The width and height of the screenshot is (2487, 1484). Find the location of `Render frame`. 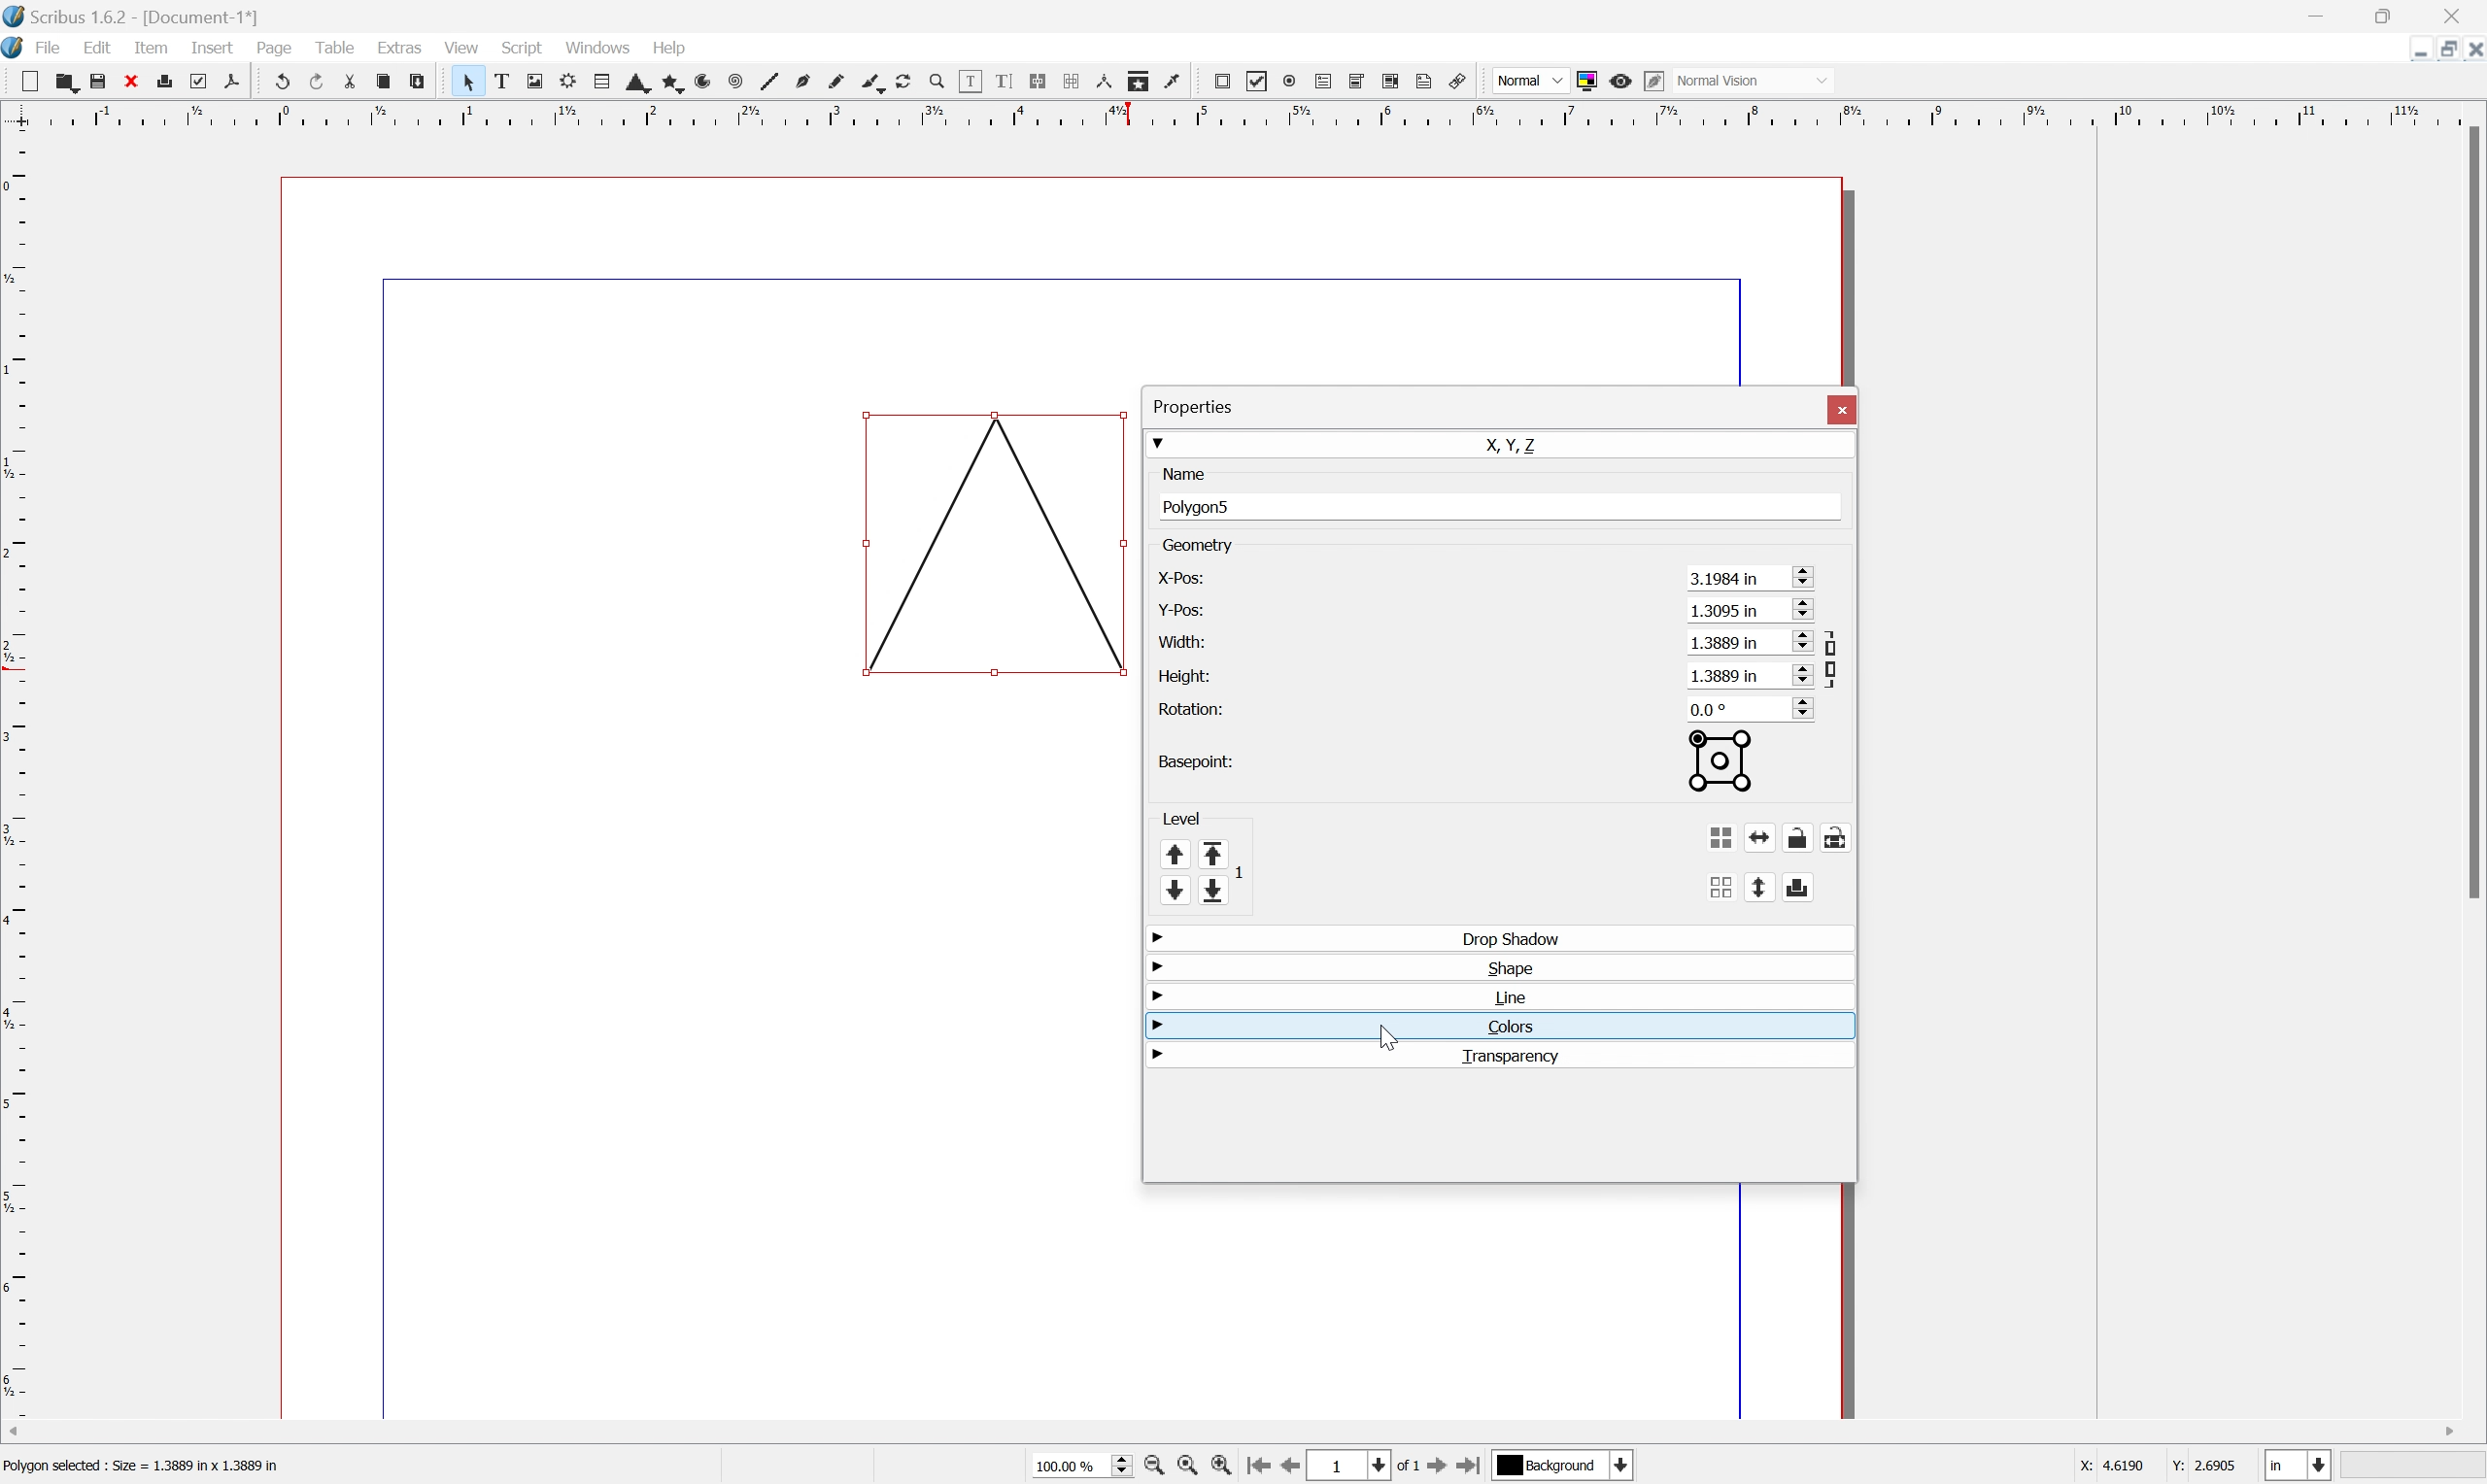

Render frame is located at coordinates (568, 83).